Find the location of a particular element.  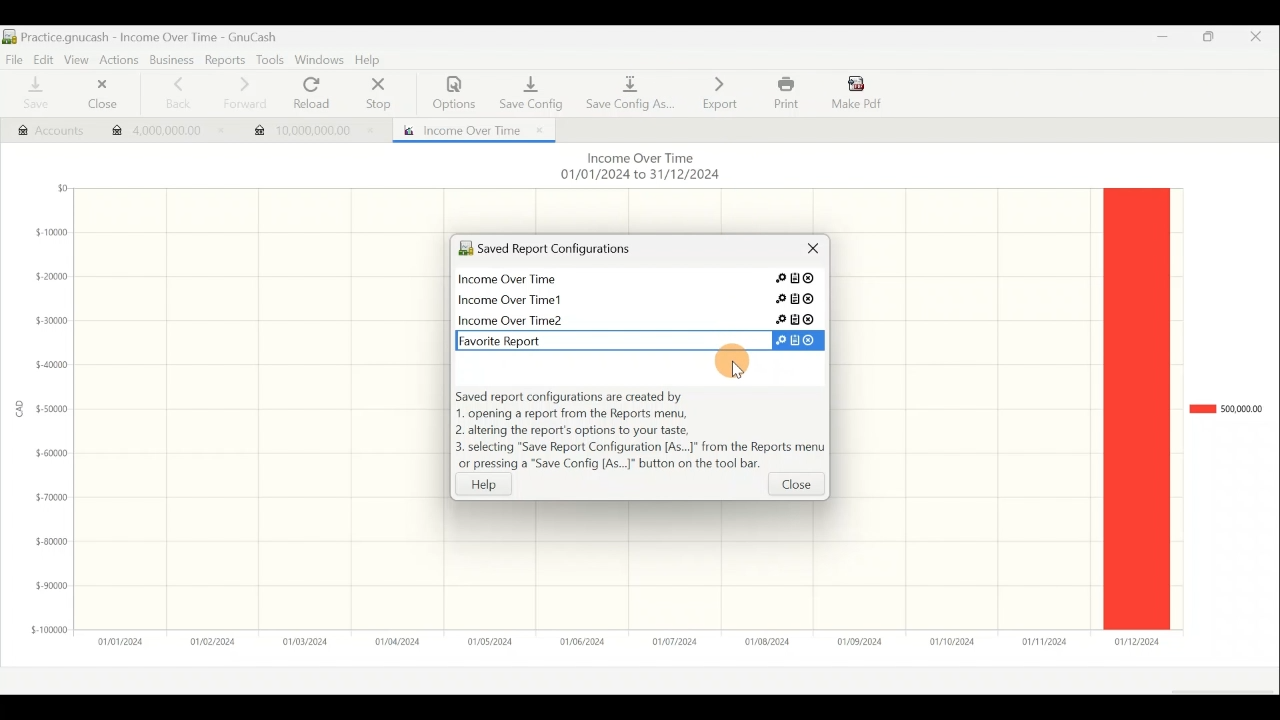

Cursor is located at coordinates (731, 361).